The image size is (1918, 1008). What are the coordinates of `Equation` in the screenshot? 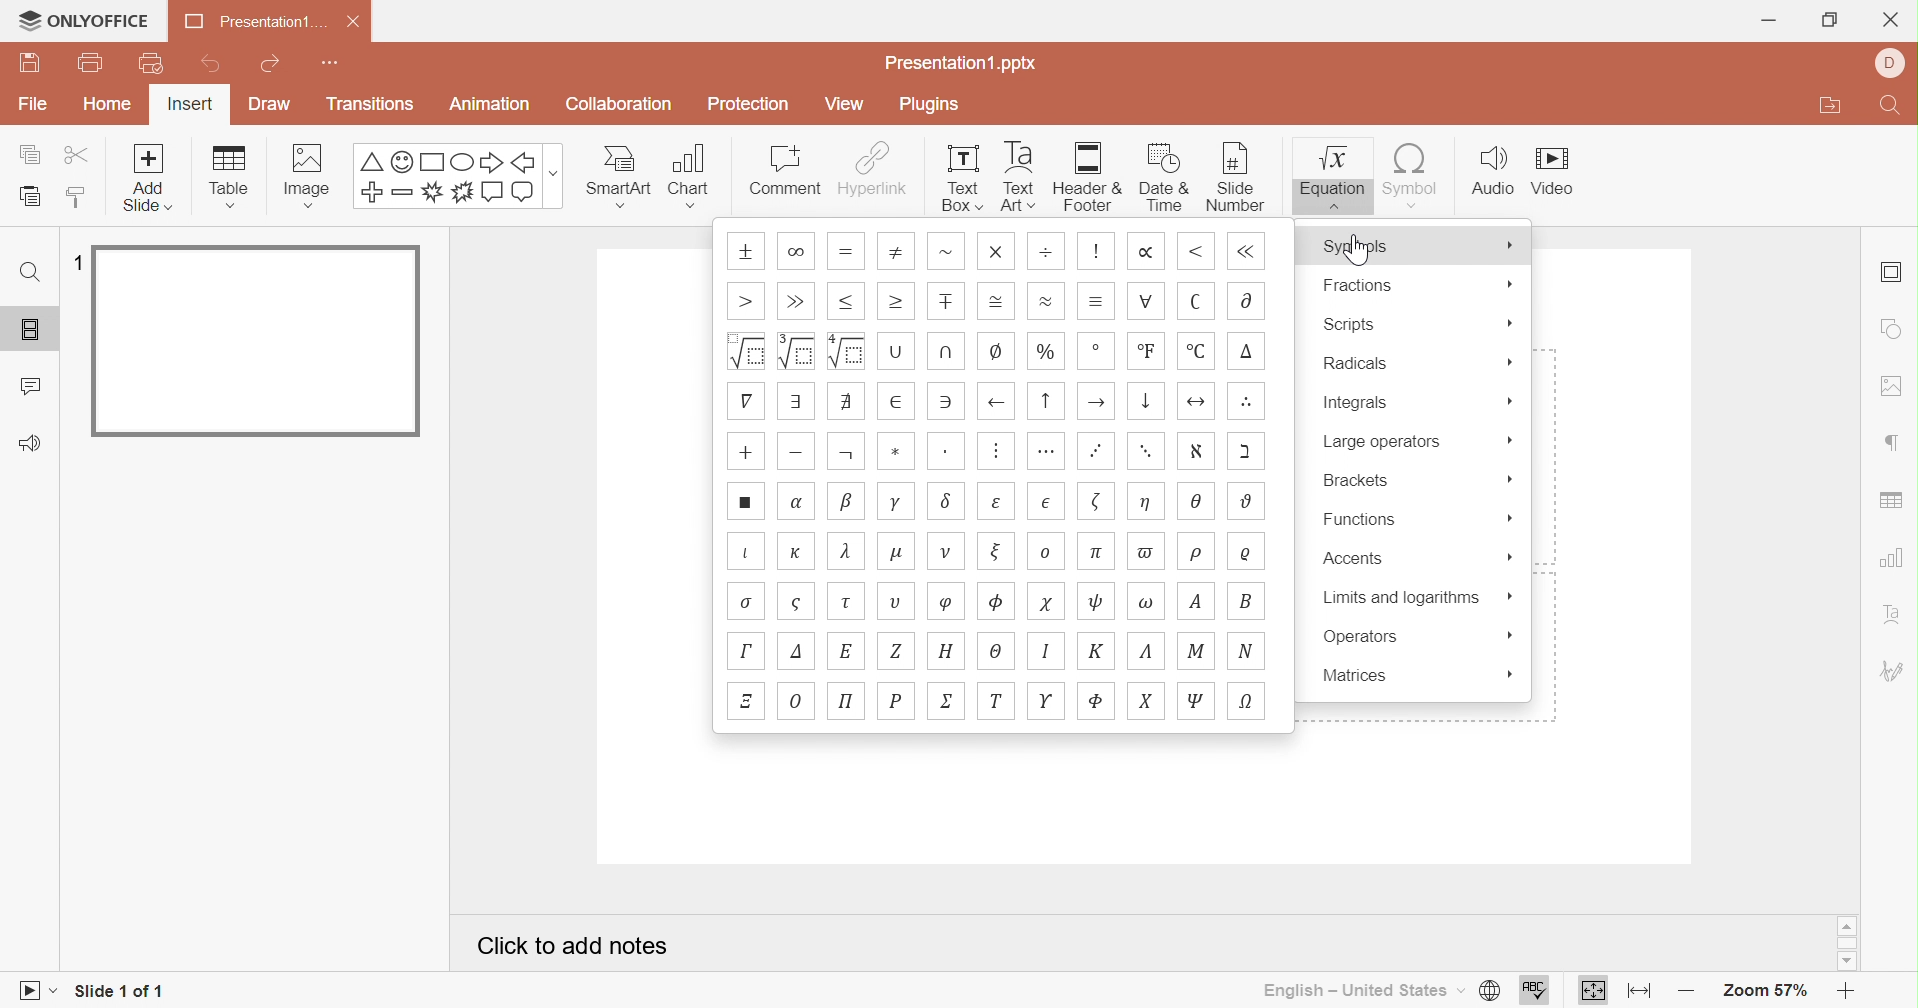 It's located at (1335, 179).